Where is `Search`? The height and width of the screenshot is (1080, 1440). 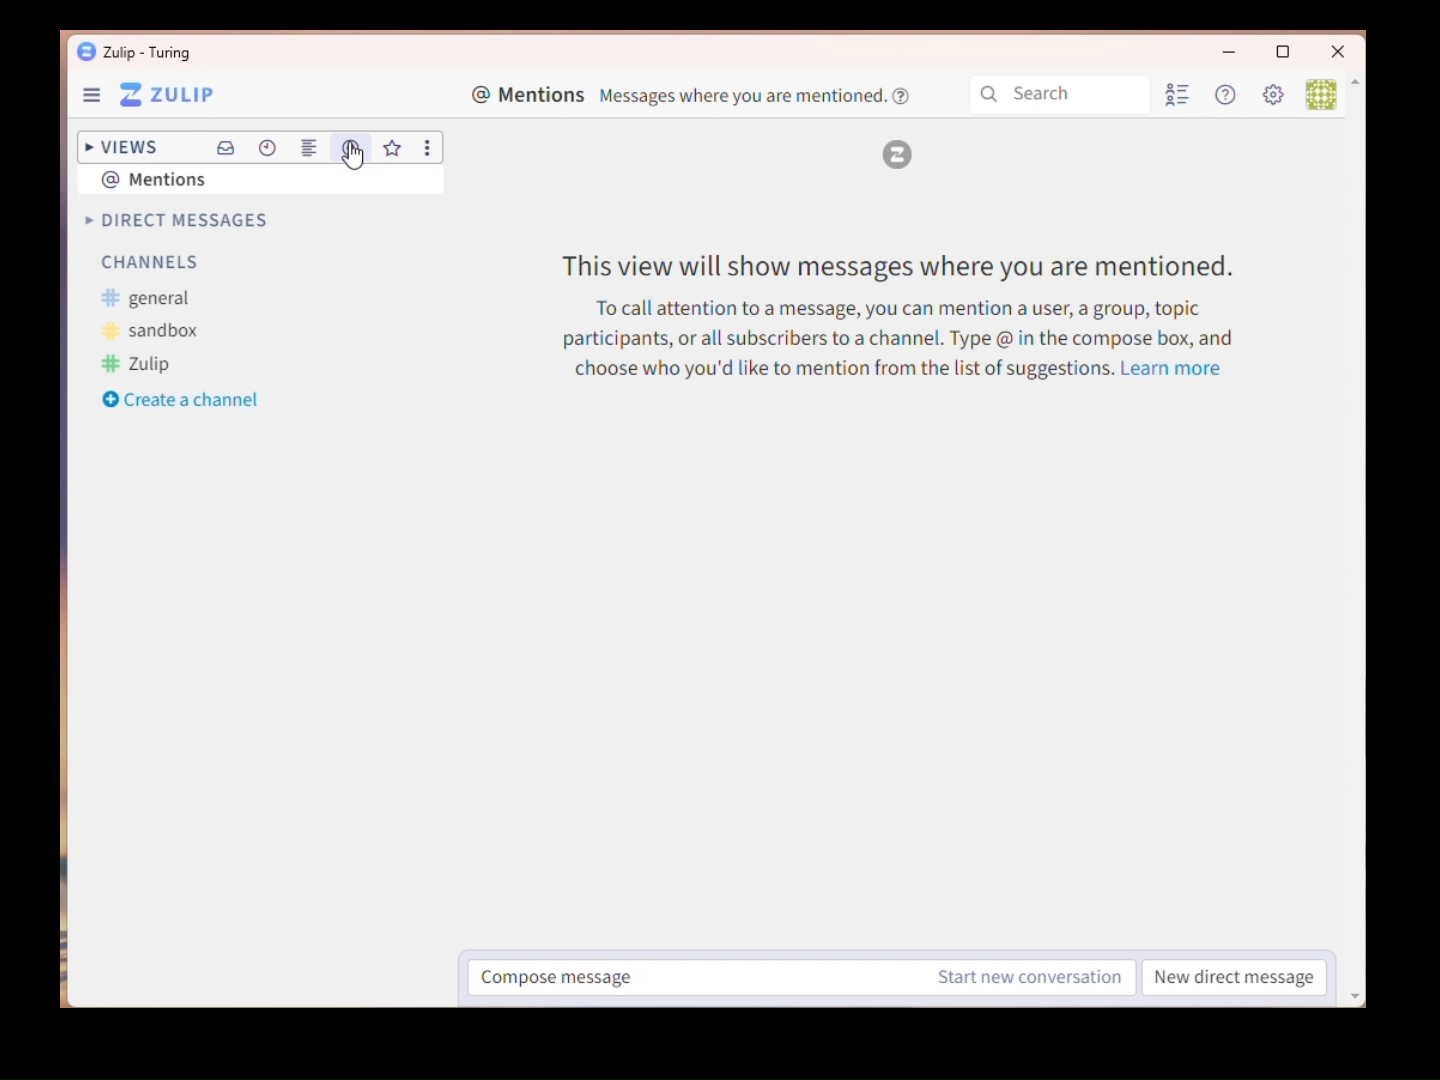 Search is located at coordinates (1063, 94).